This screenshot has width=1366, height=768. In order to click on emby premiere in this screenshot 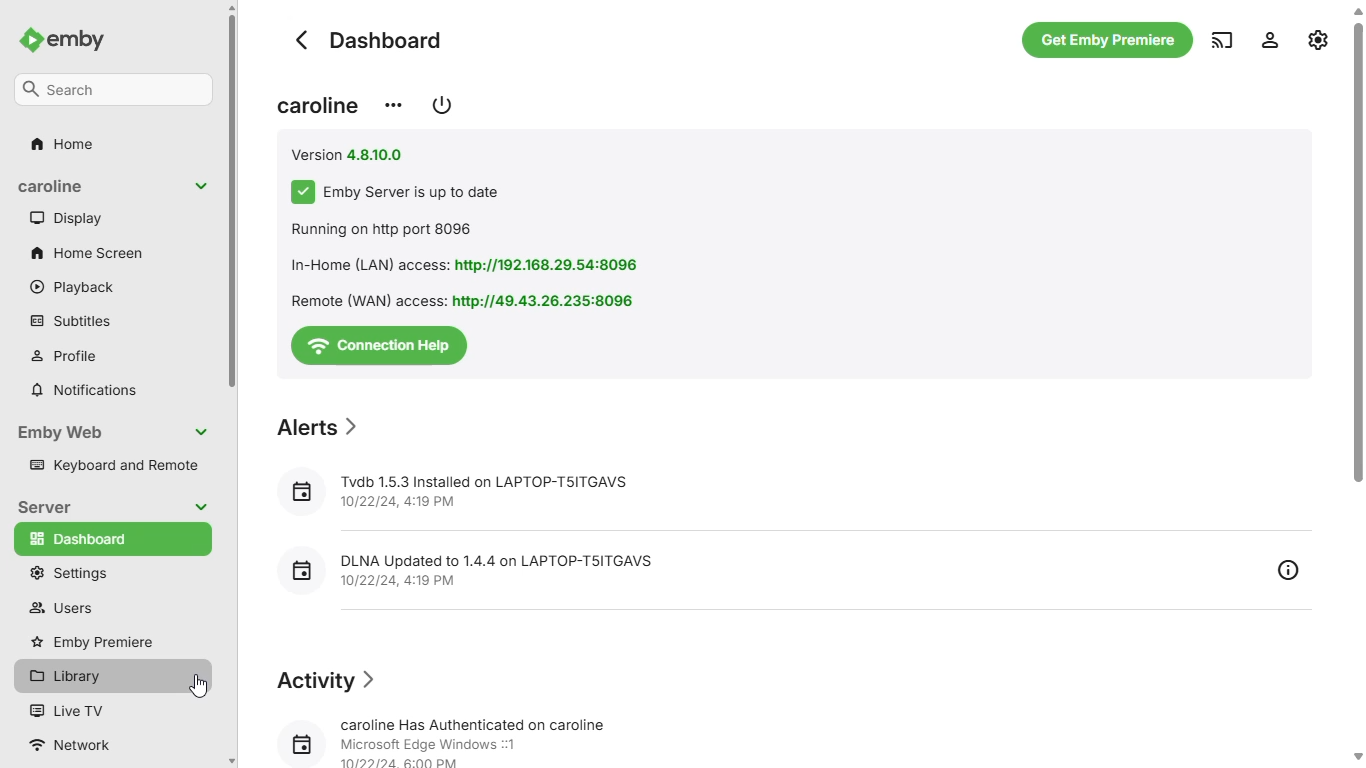, I will do `click(94, 641)`.